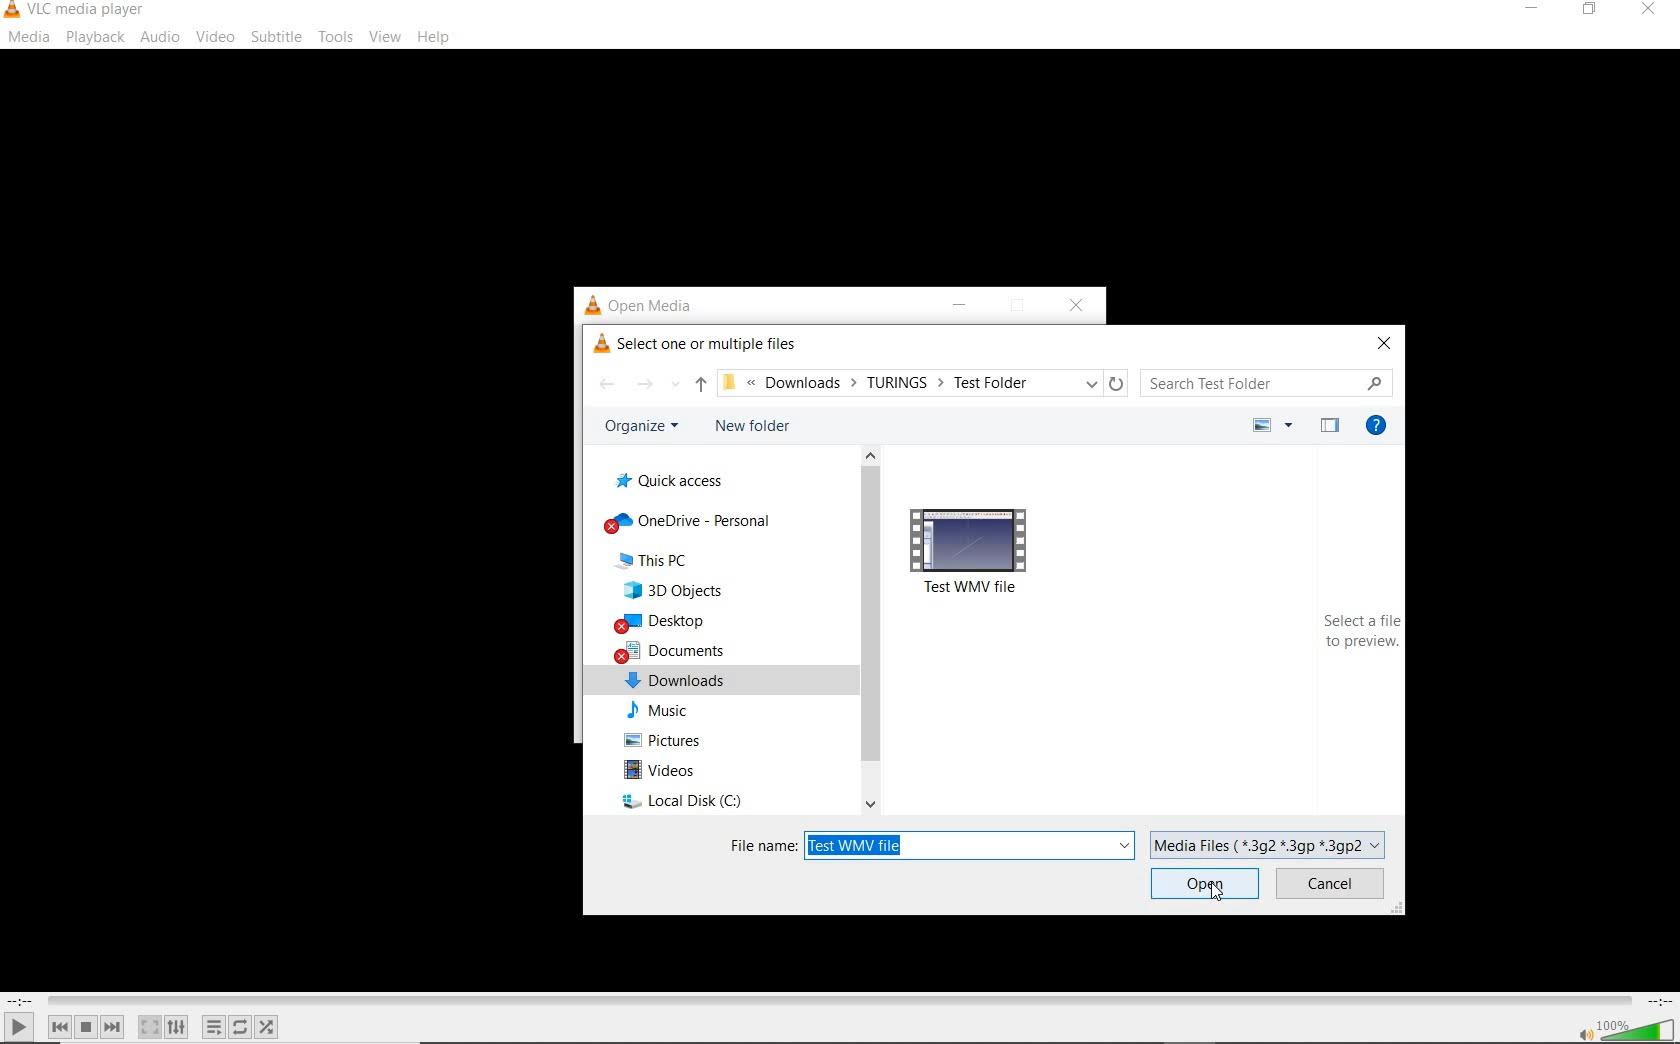 The width and height of the screenshot is (1680, 1044). What do you see at coordinates (241, 1026) in the screenshot?
I see `click to toggle between loop all` at bounding box center [241, 1026].